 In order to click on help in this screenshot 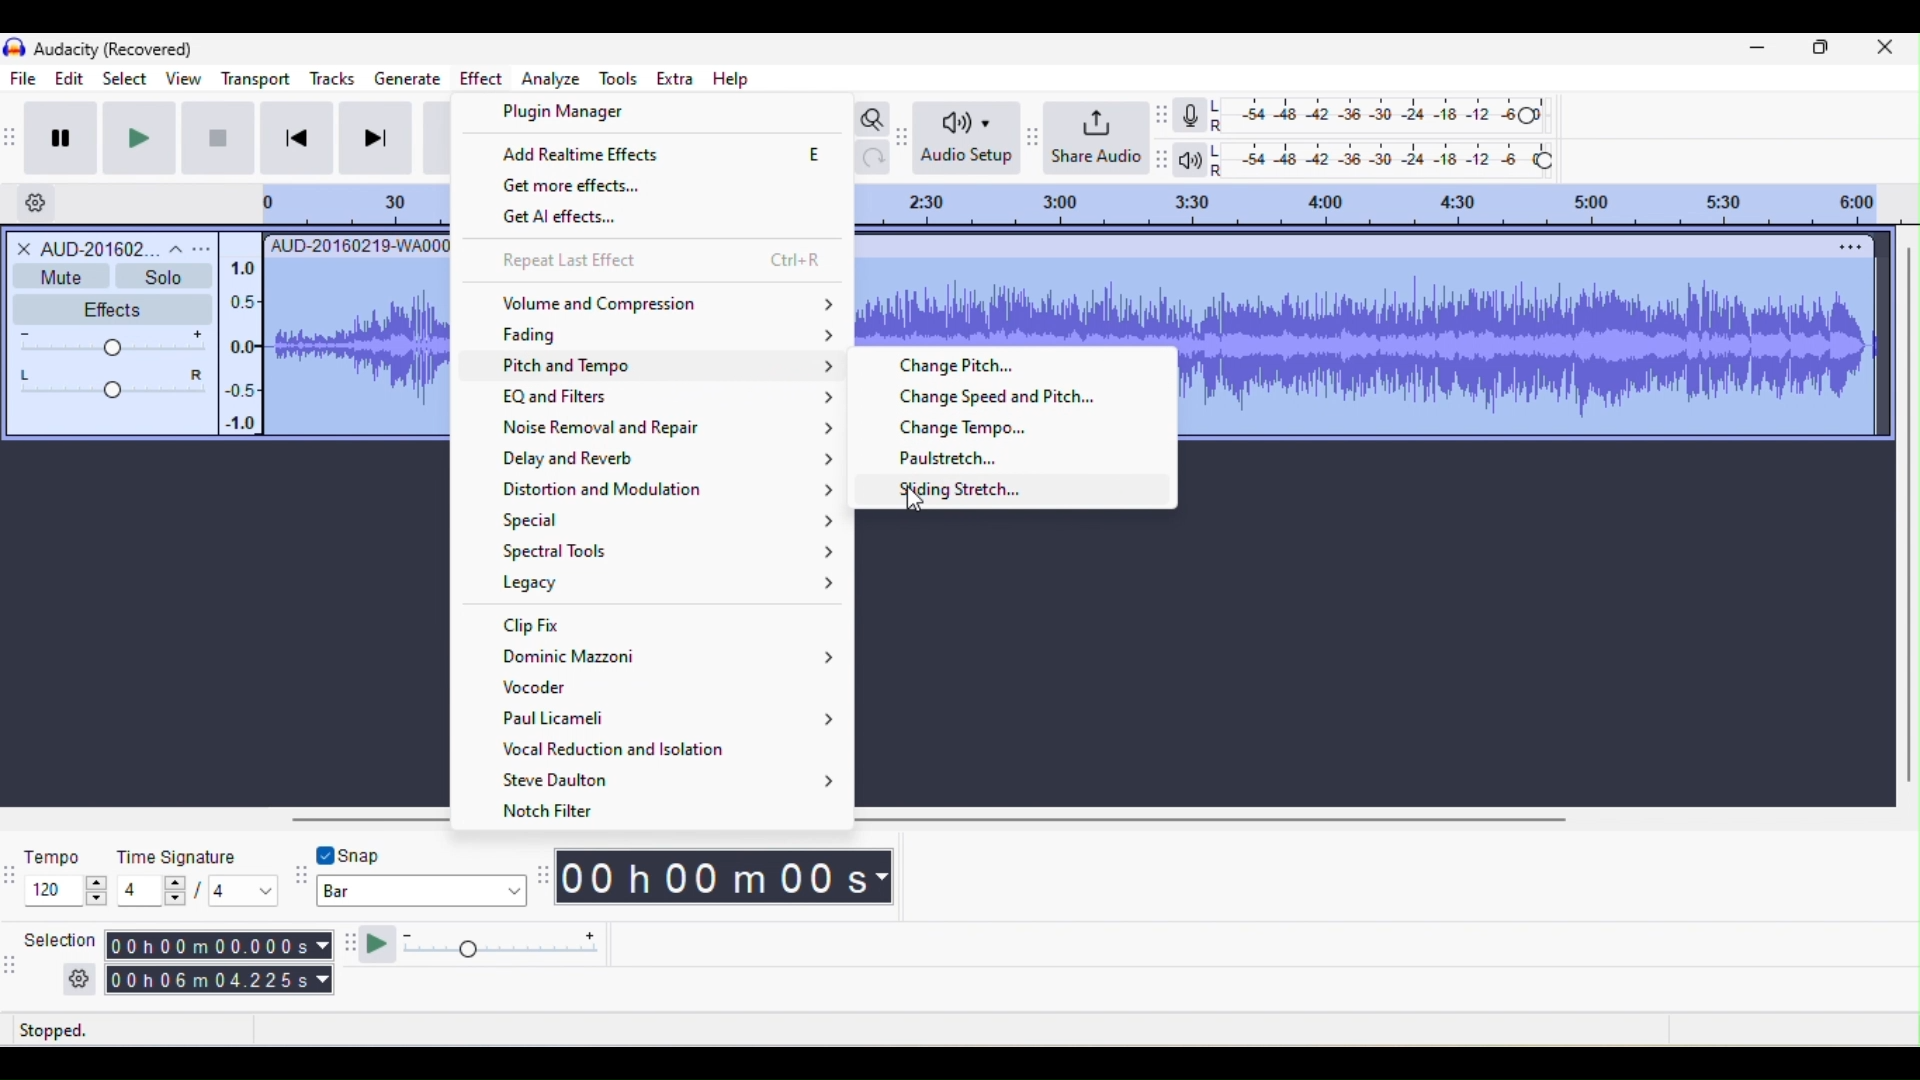, I will do `click(728, 79)`.